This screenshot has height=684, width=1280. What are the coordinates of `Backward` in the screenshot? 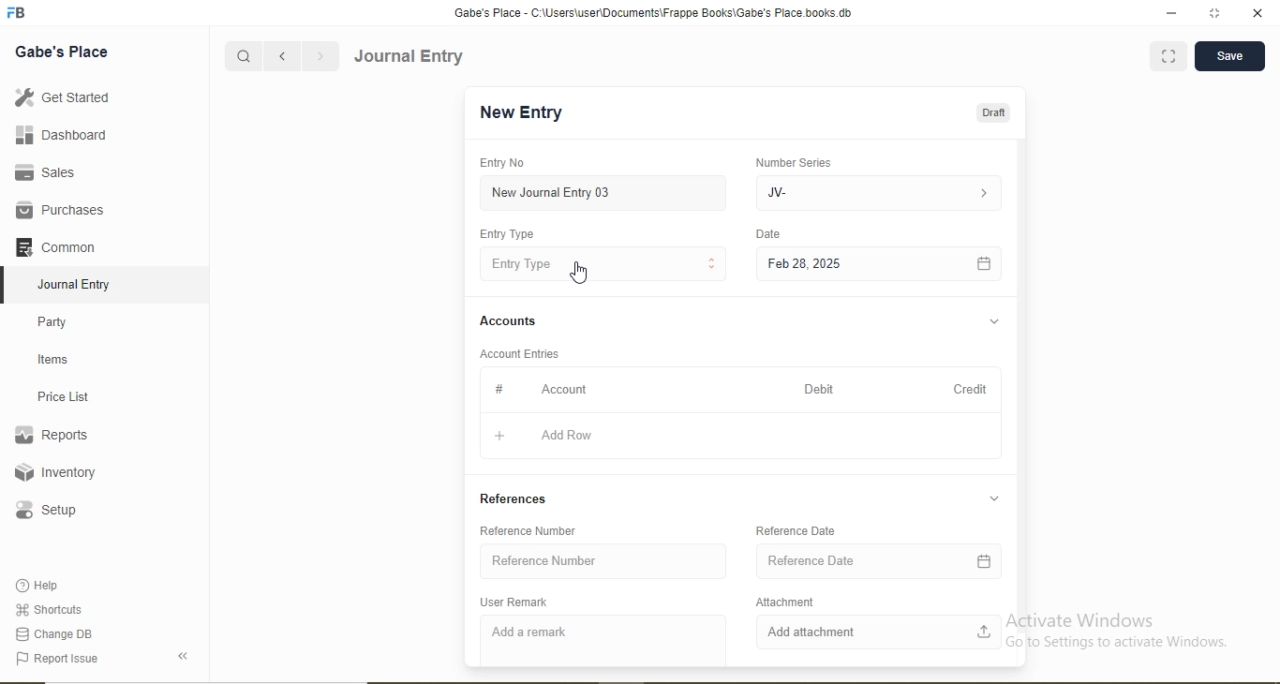 It's located at (282, 57).